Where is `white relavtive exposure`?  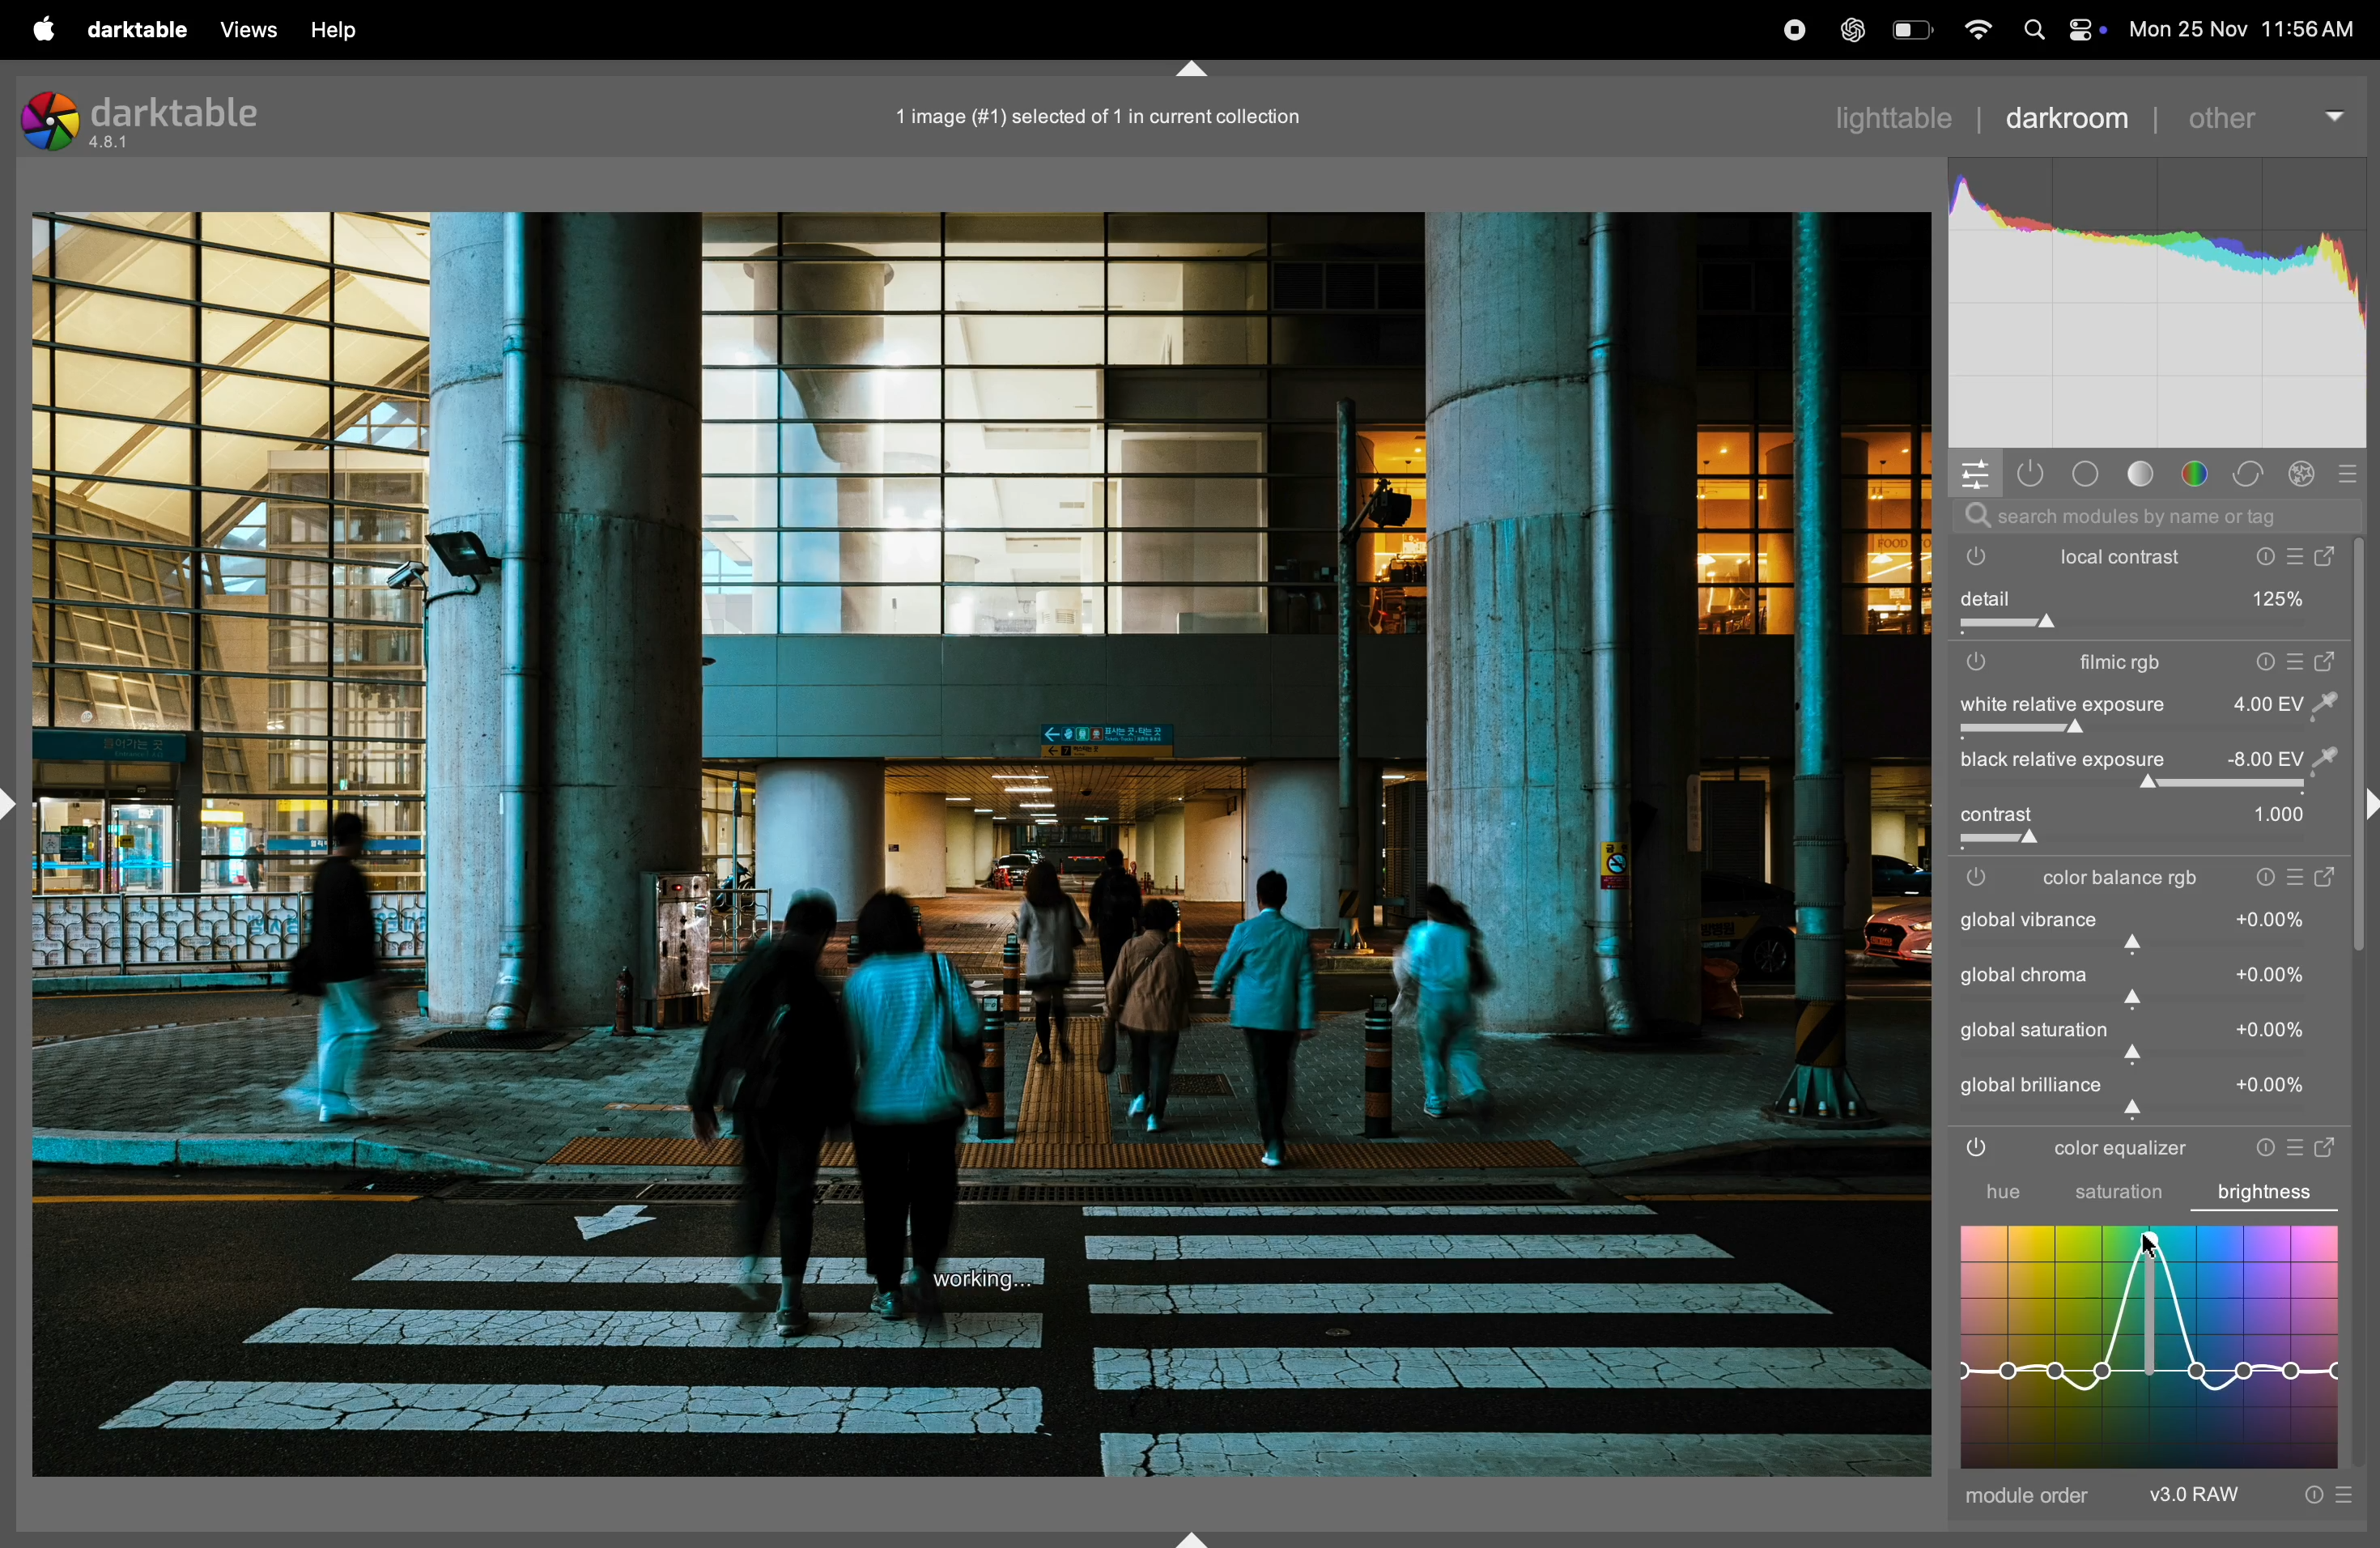
white relavtive exposure is located at coordinates (2058, 704).